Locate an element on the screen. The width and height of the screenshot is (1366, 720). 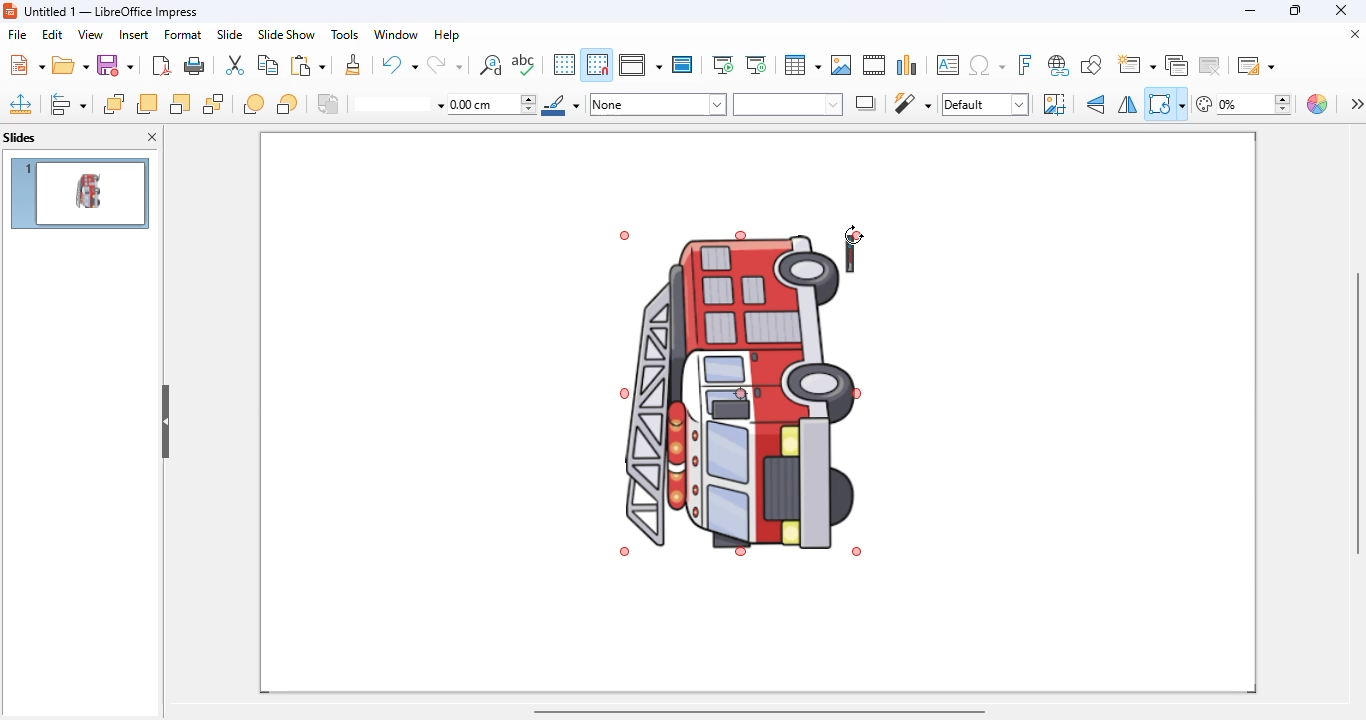
line style is located at coordinates (399, 105).